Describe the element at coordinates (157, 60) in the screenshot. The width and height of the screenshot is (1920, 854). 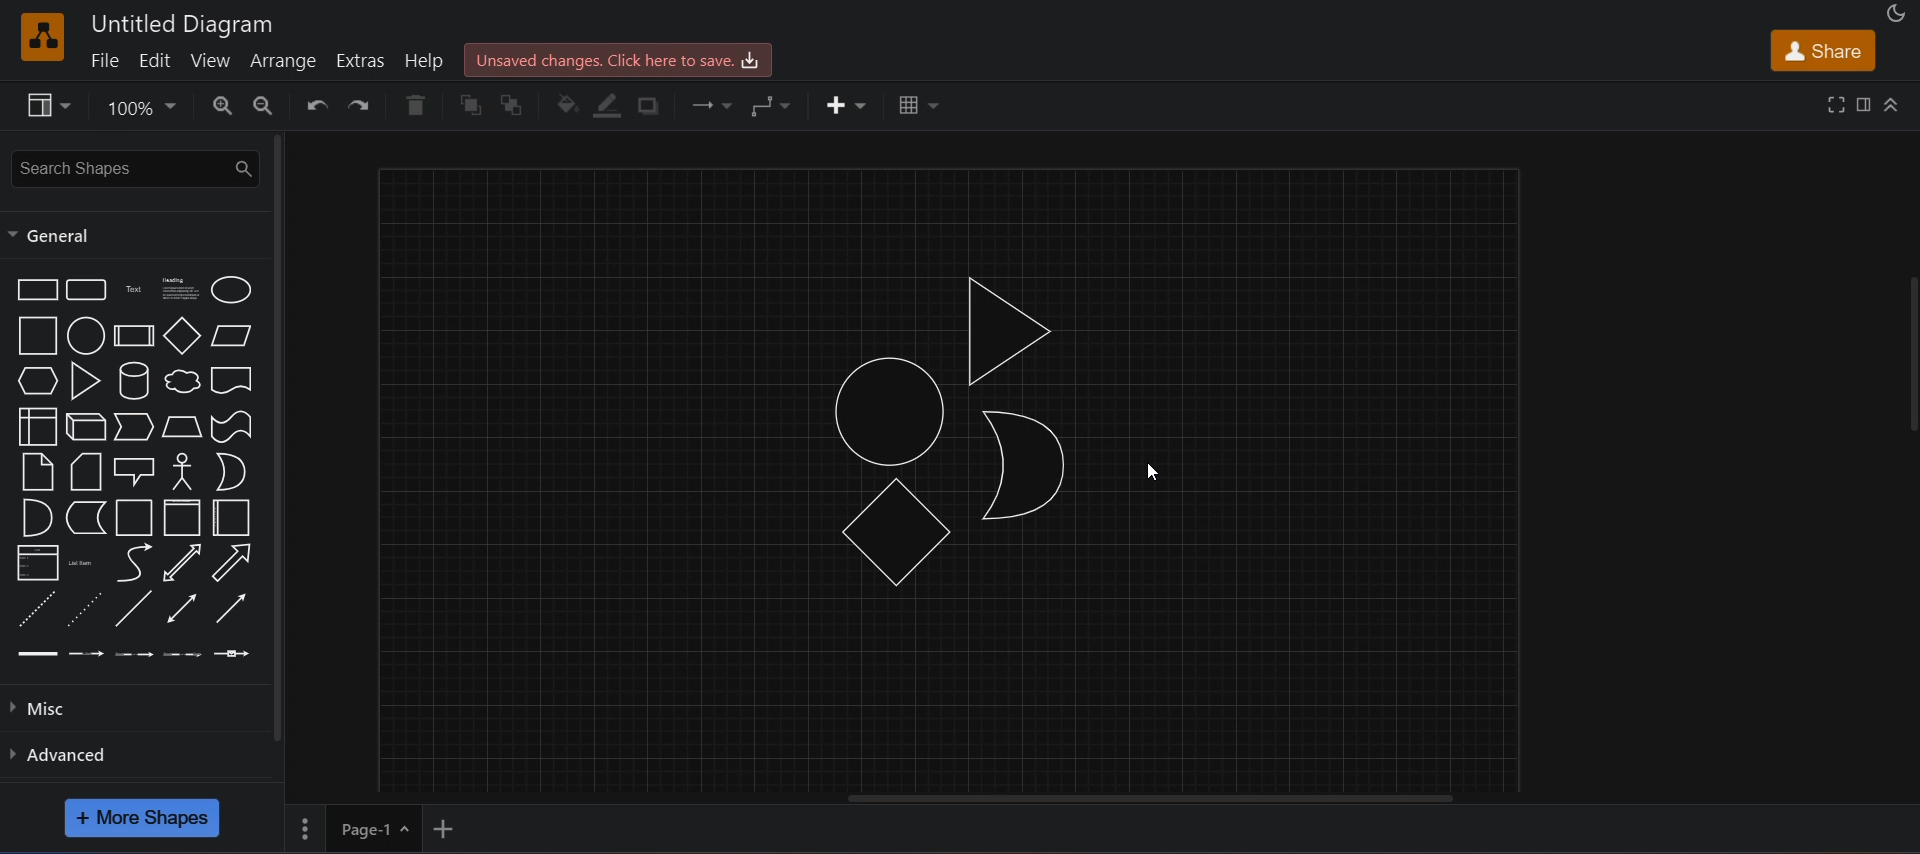
I see `edit` at that location.